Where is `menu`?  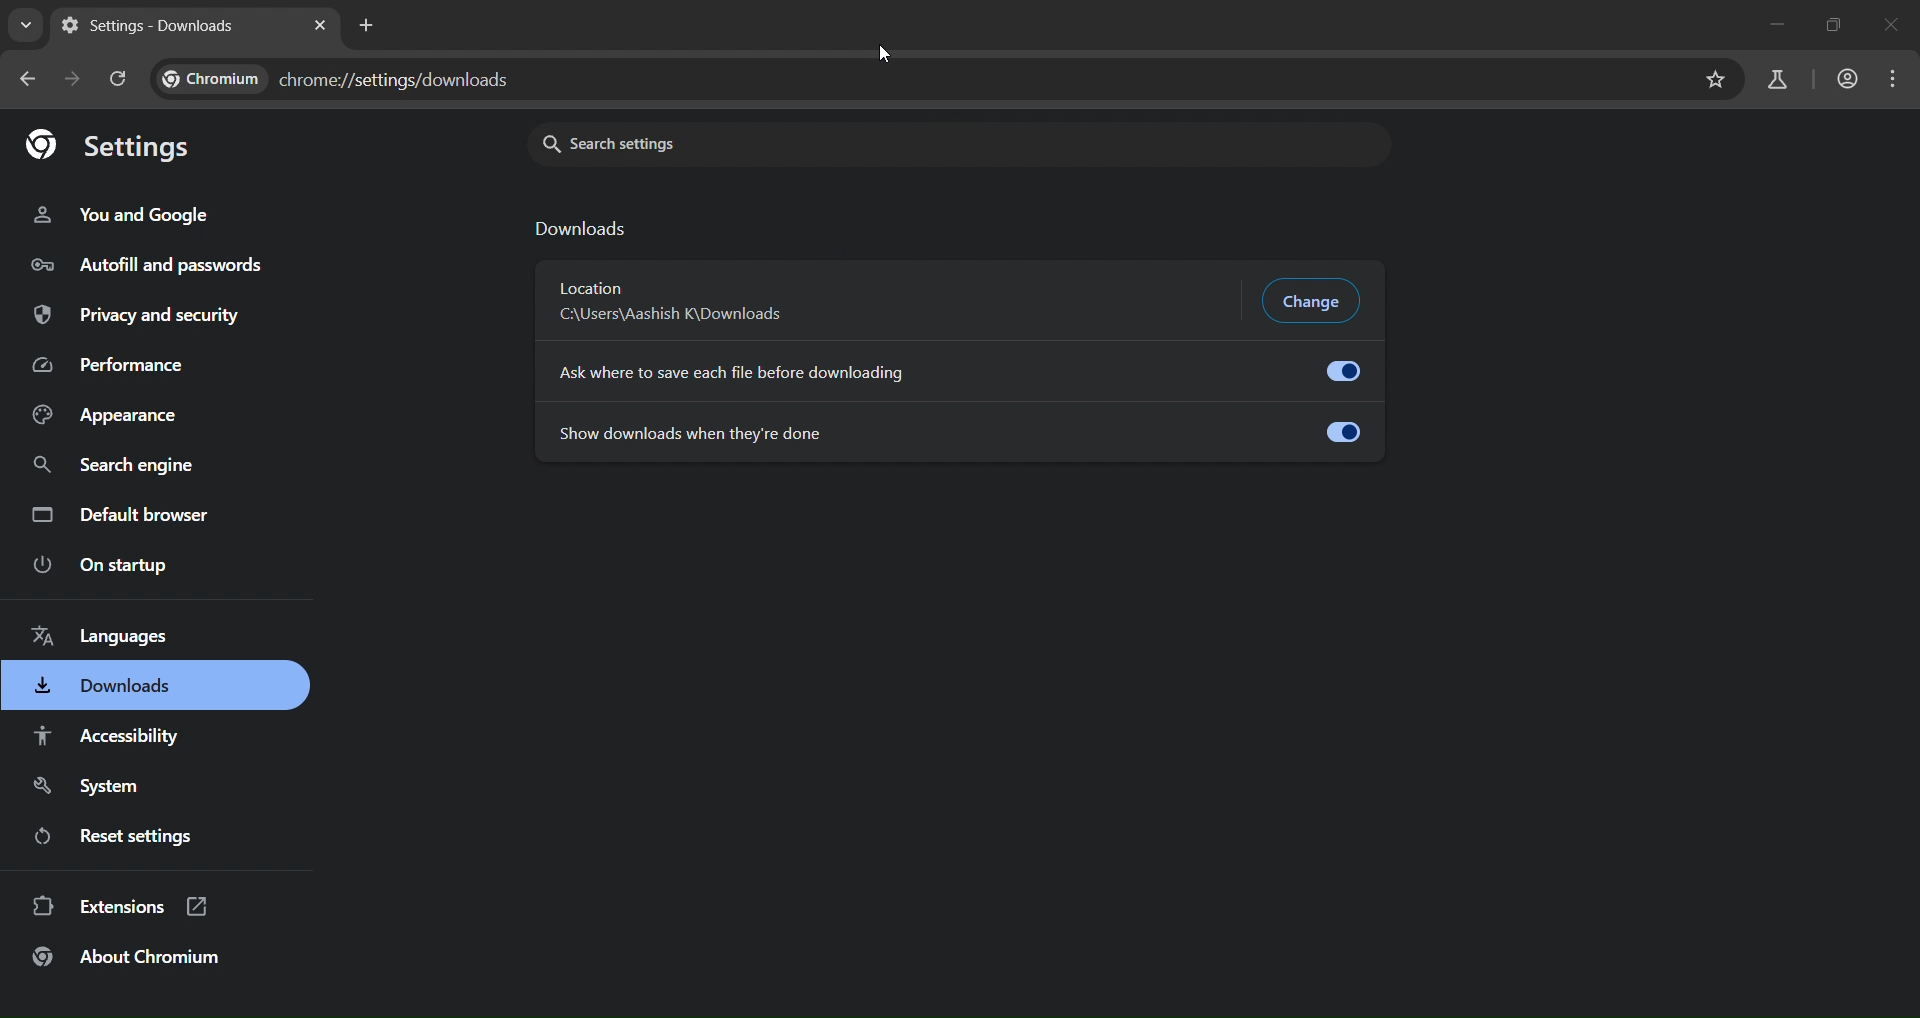
menu is located at coordinates (1898, 76).